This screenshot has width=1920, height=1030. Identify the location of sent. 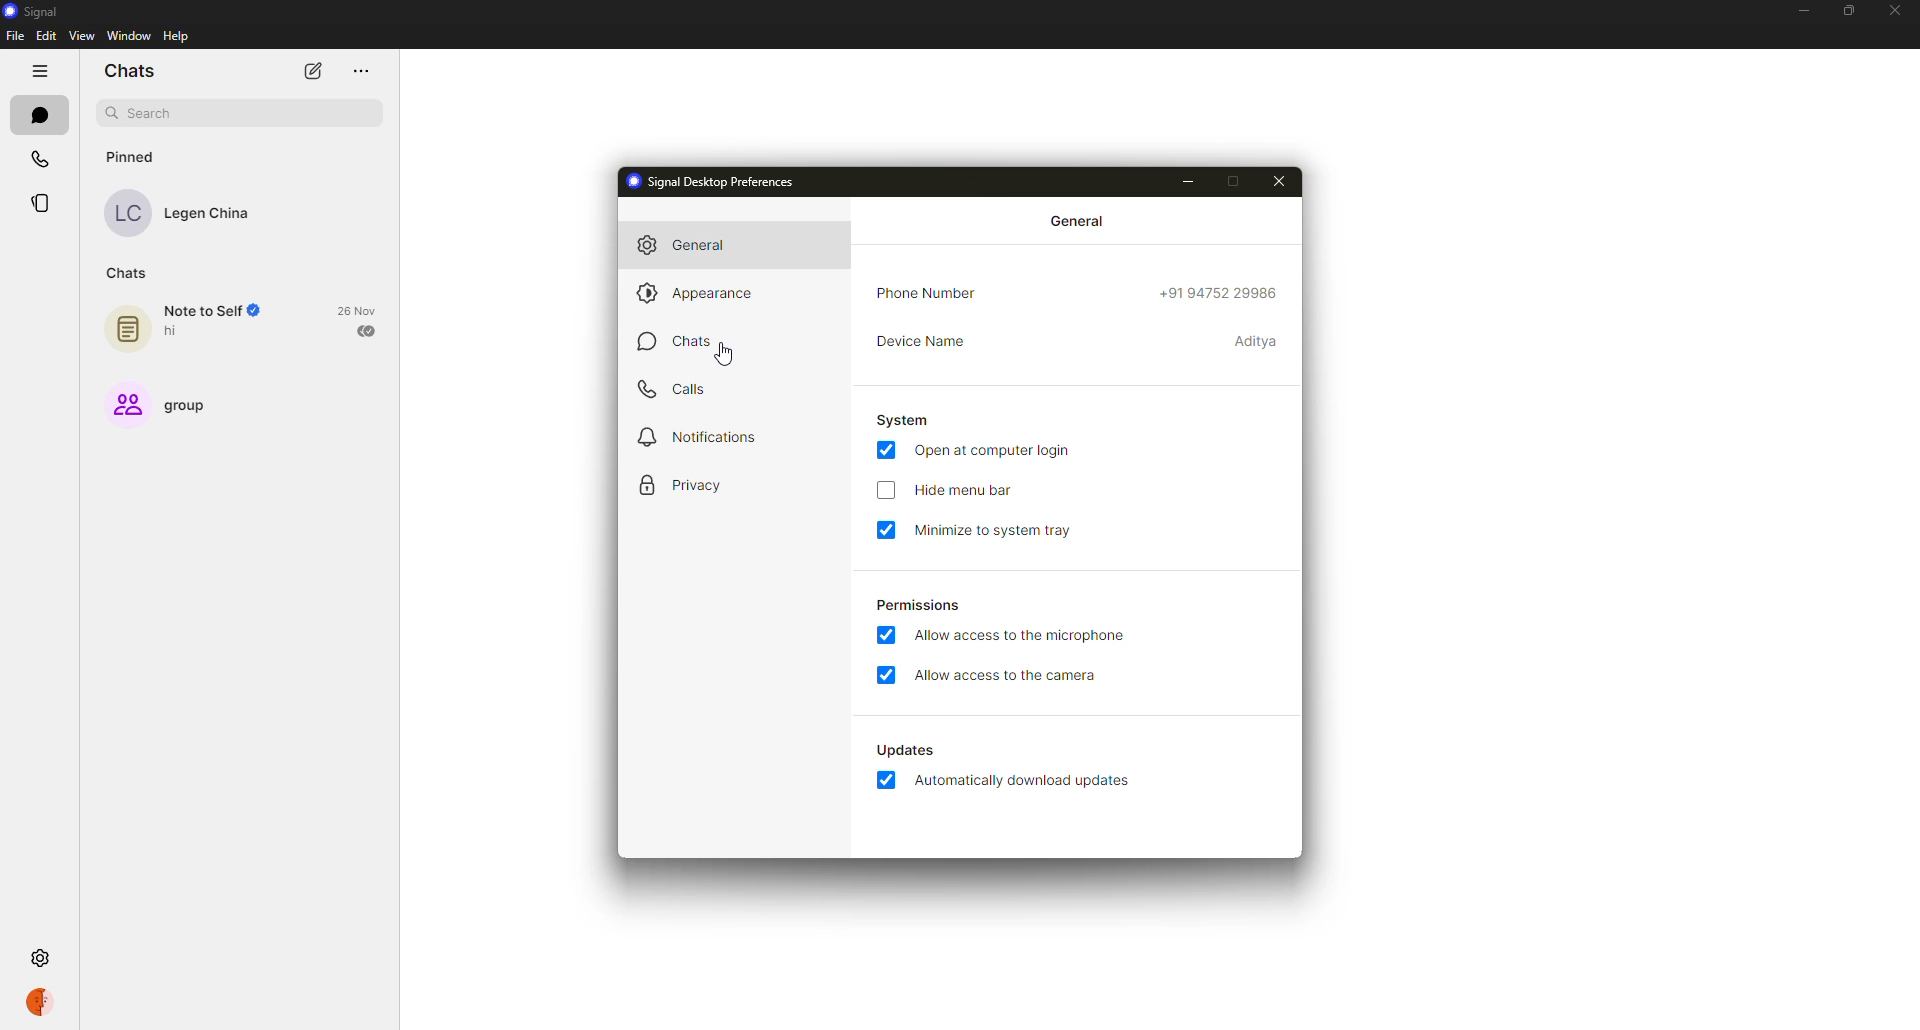
(369, 330).